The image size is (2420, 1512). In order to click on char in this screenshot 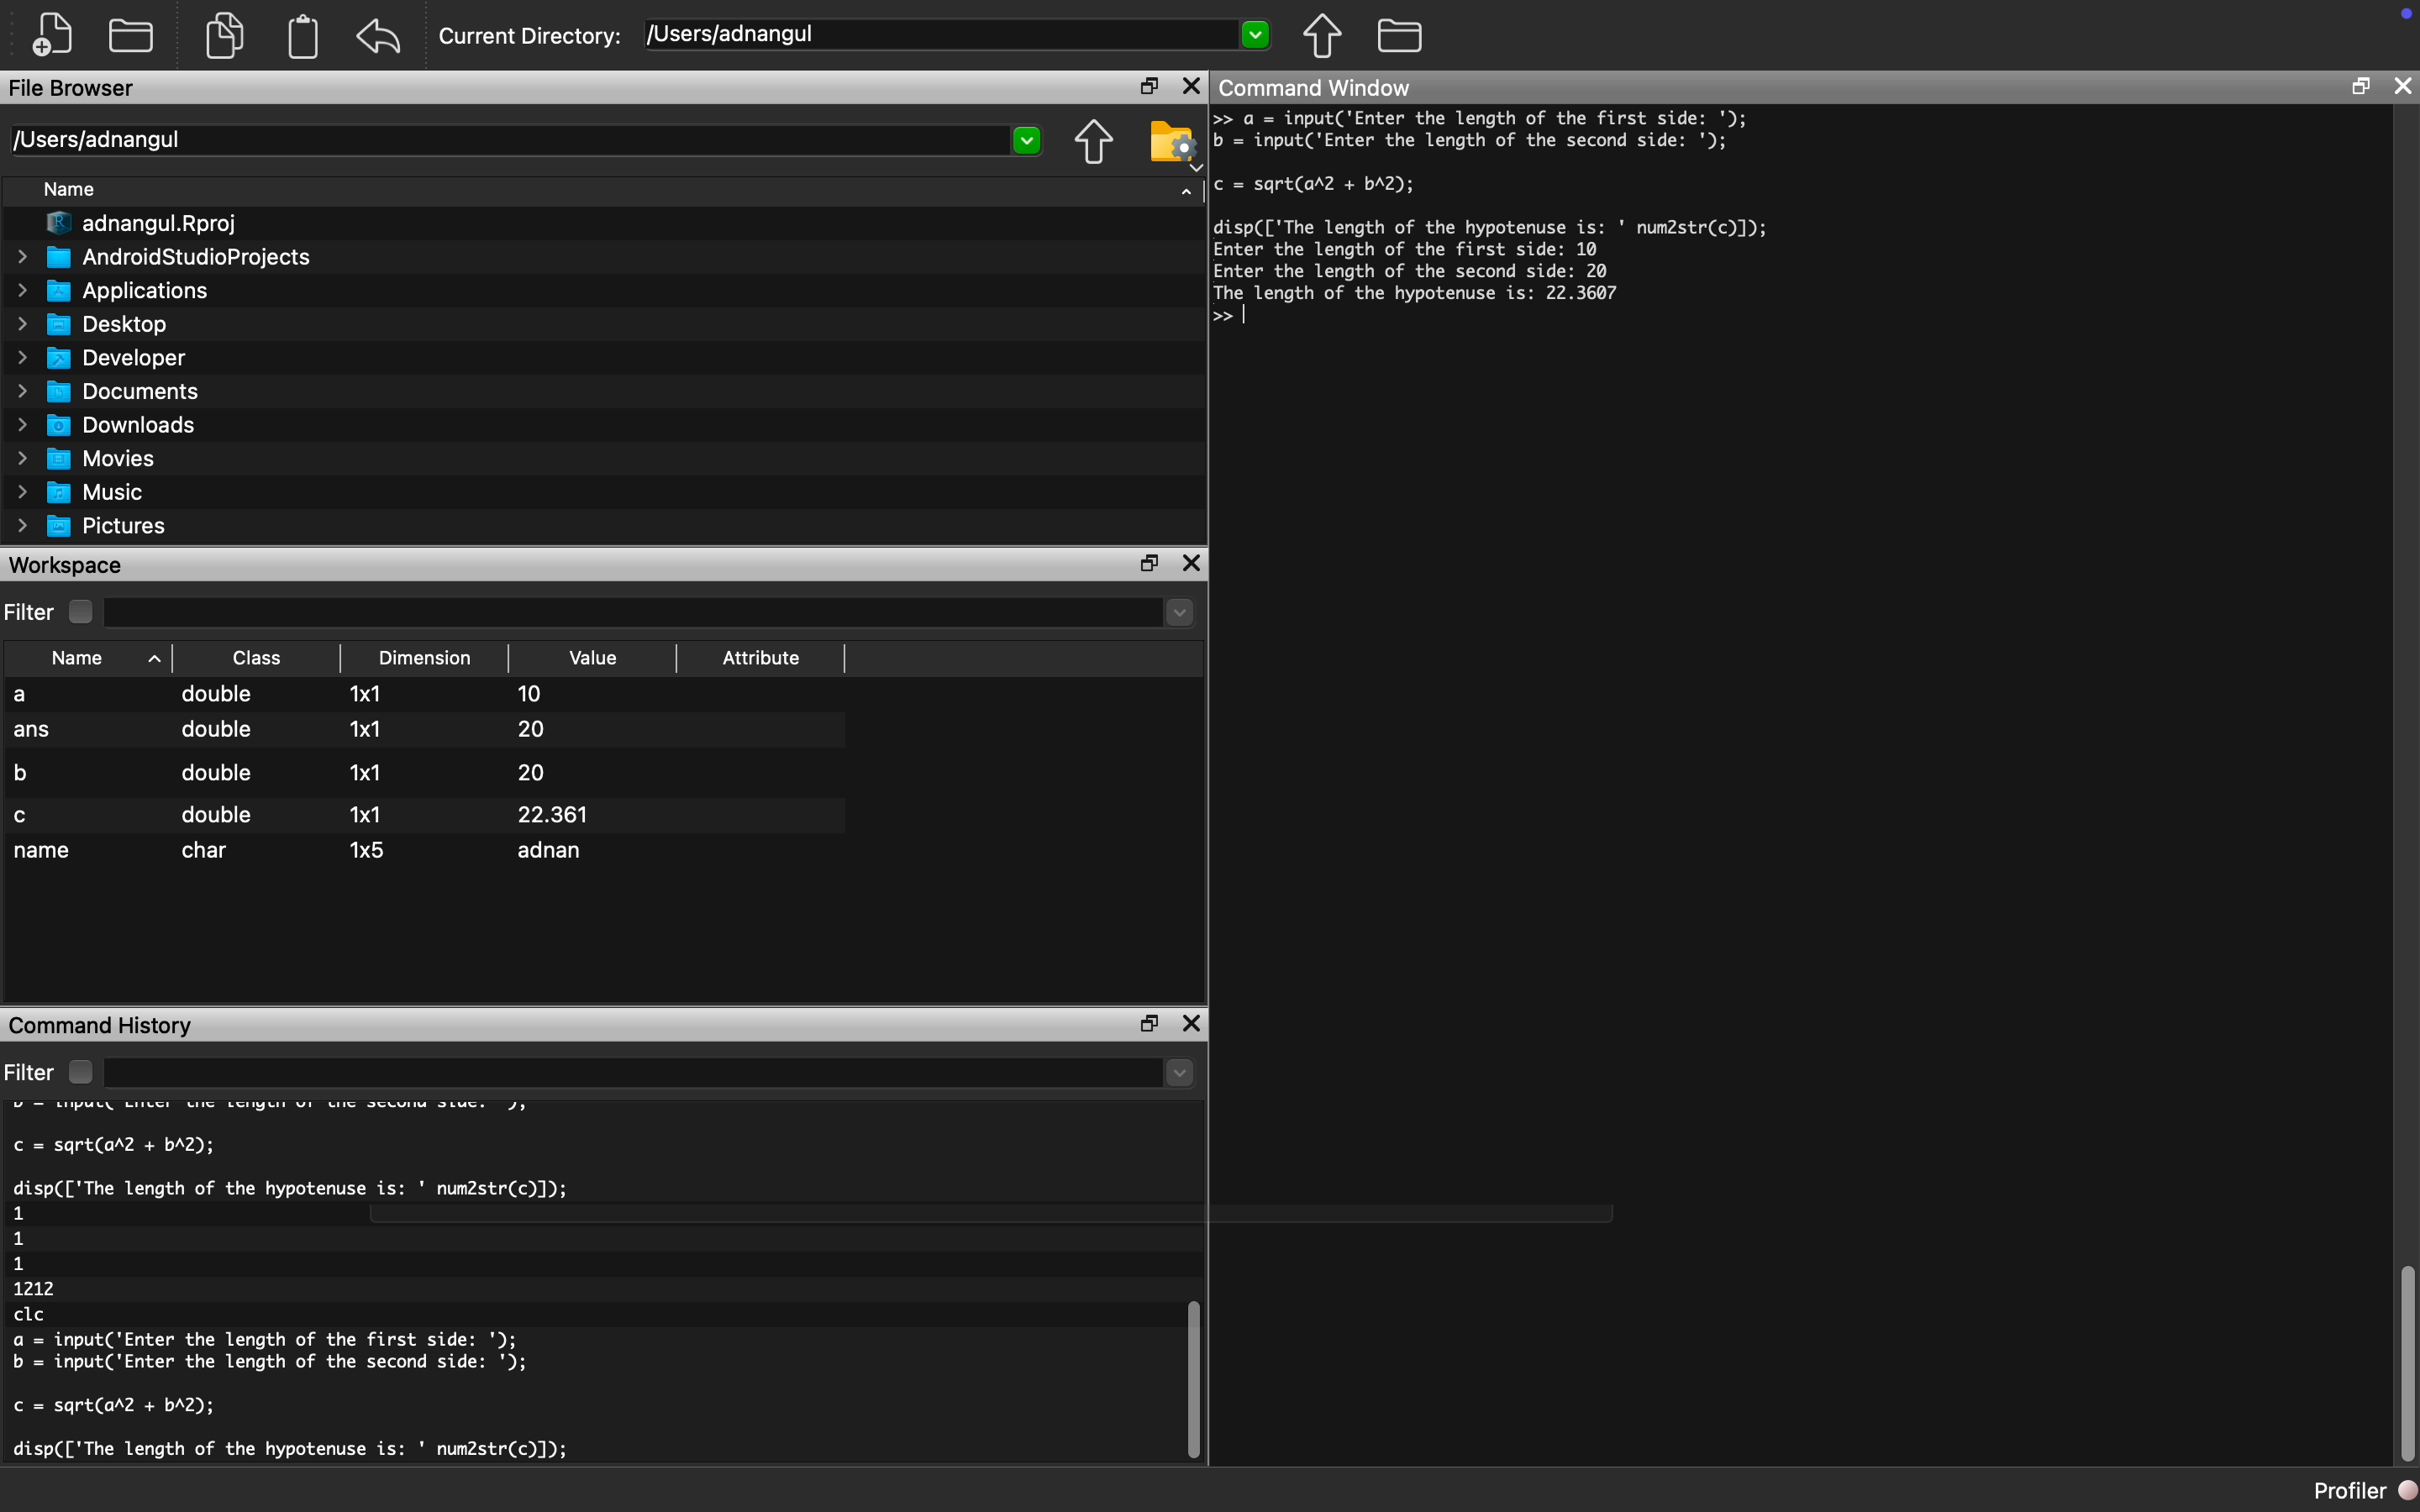, I will do `click(211, 851)`.